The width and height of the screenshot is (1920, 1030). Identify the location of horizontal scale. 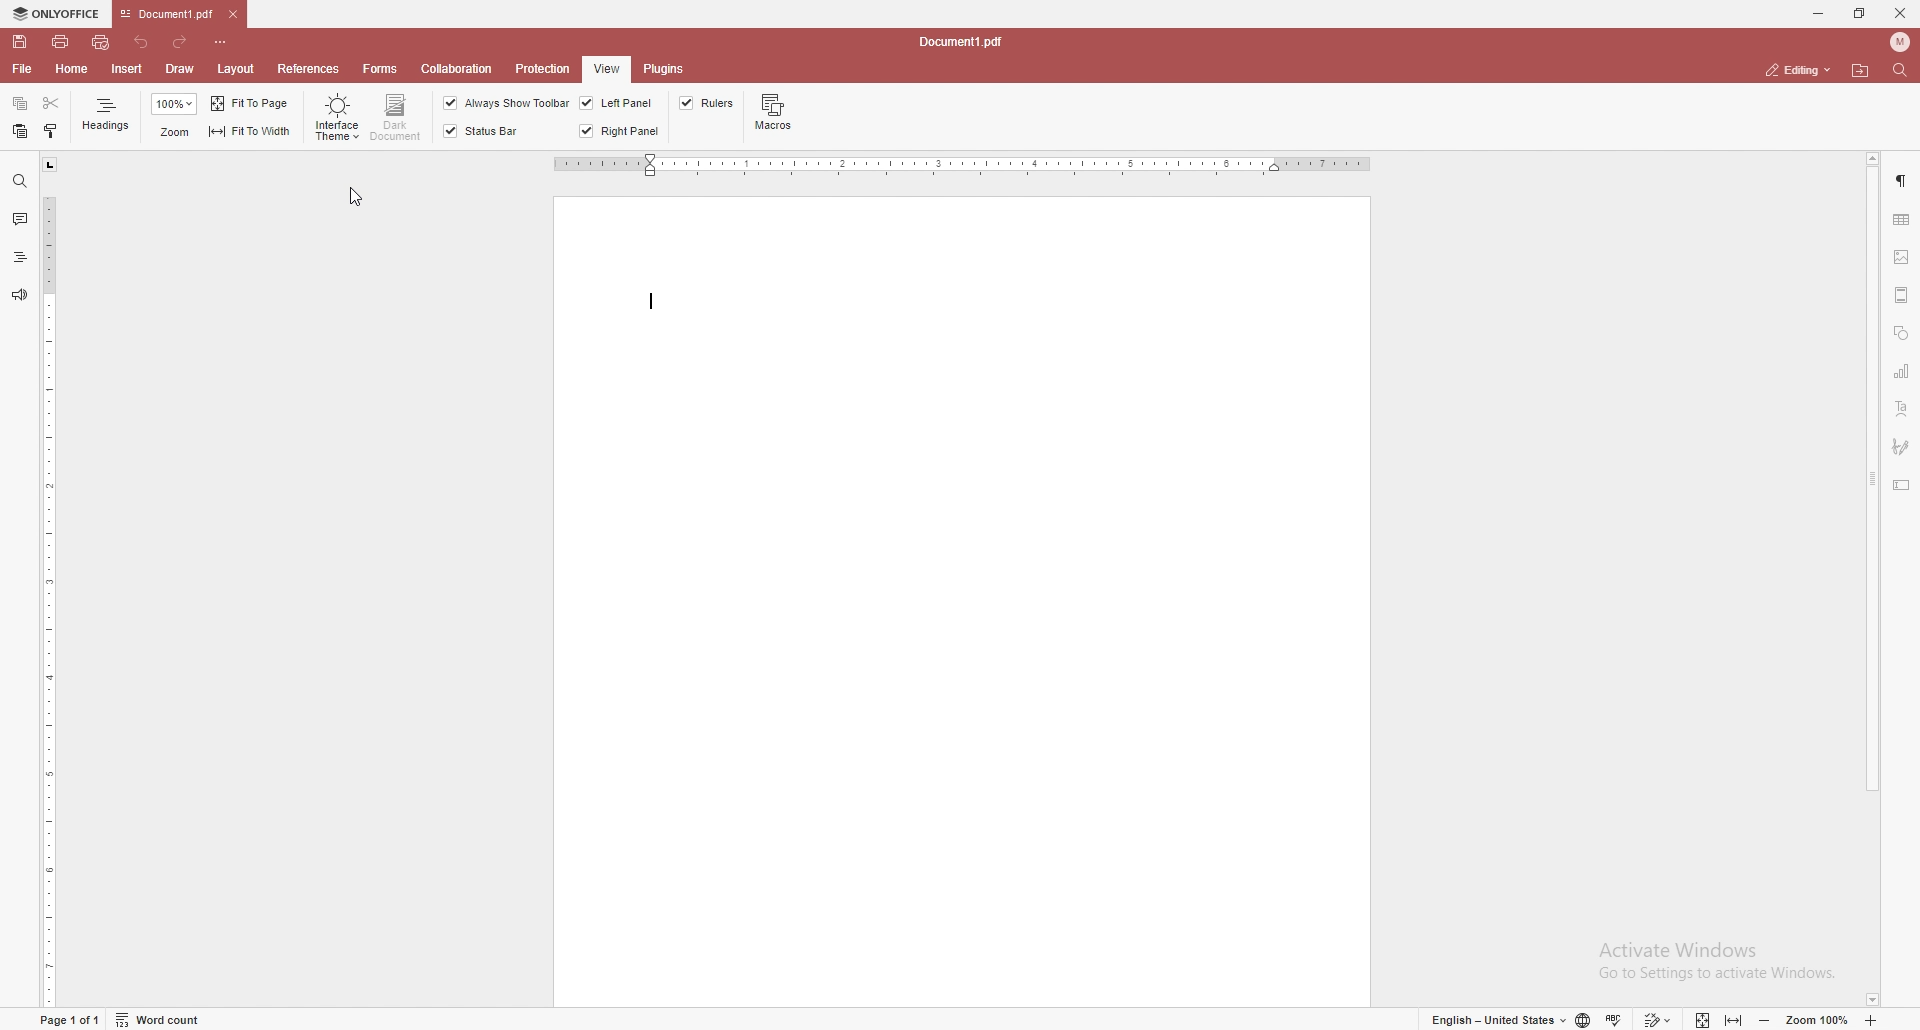
(960, 167).